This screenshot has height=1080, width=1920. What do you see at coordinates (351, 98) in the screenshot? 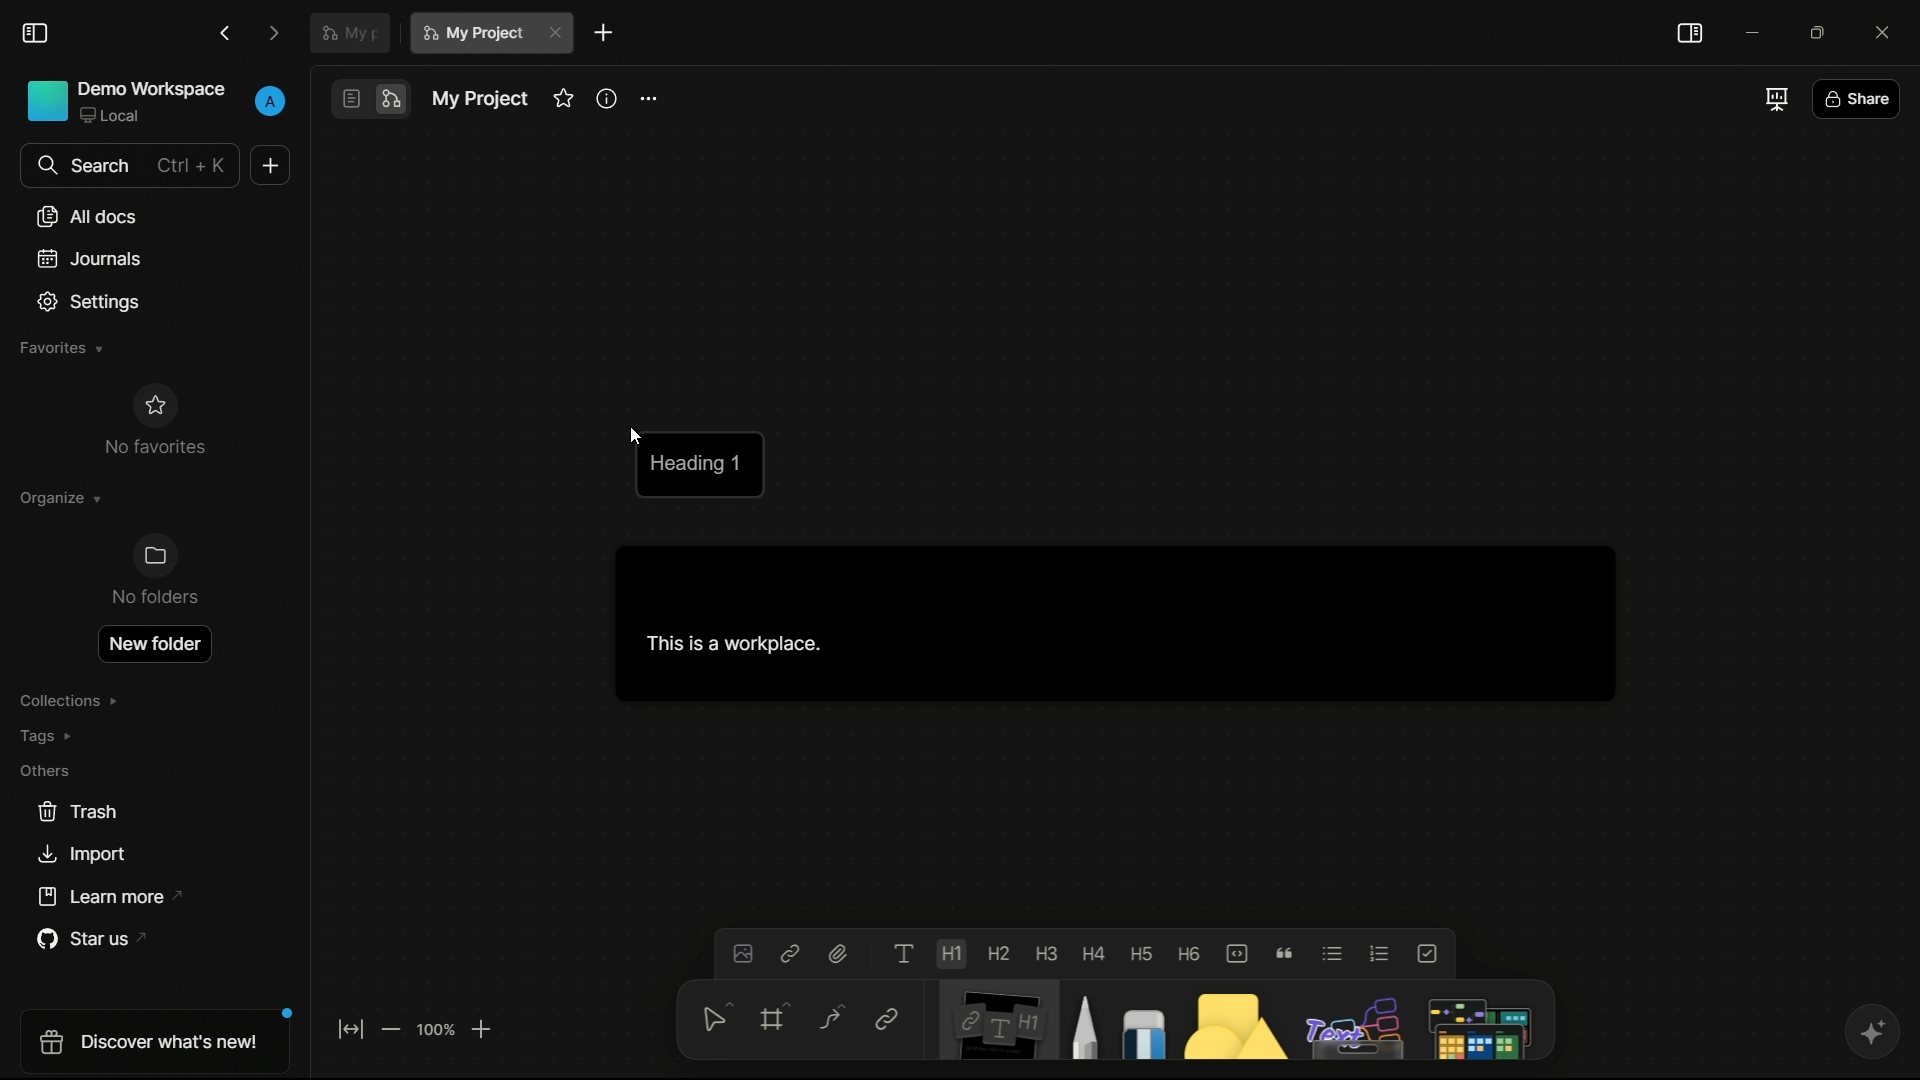
I see `page mode` at bounding box center [351, 98].